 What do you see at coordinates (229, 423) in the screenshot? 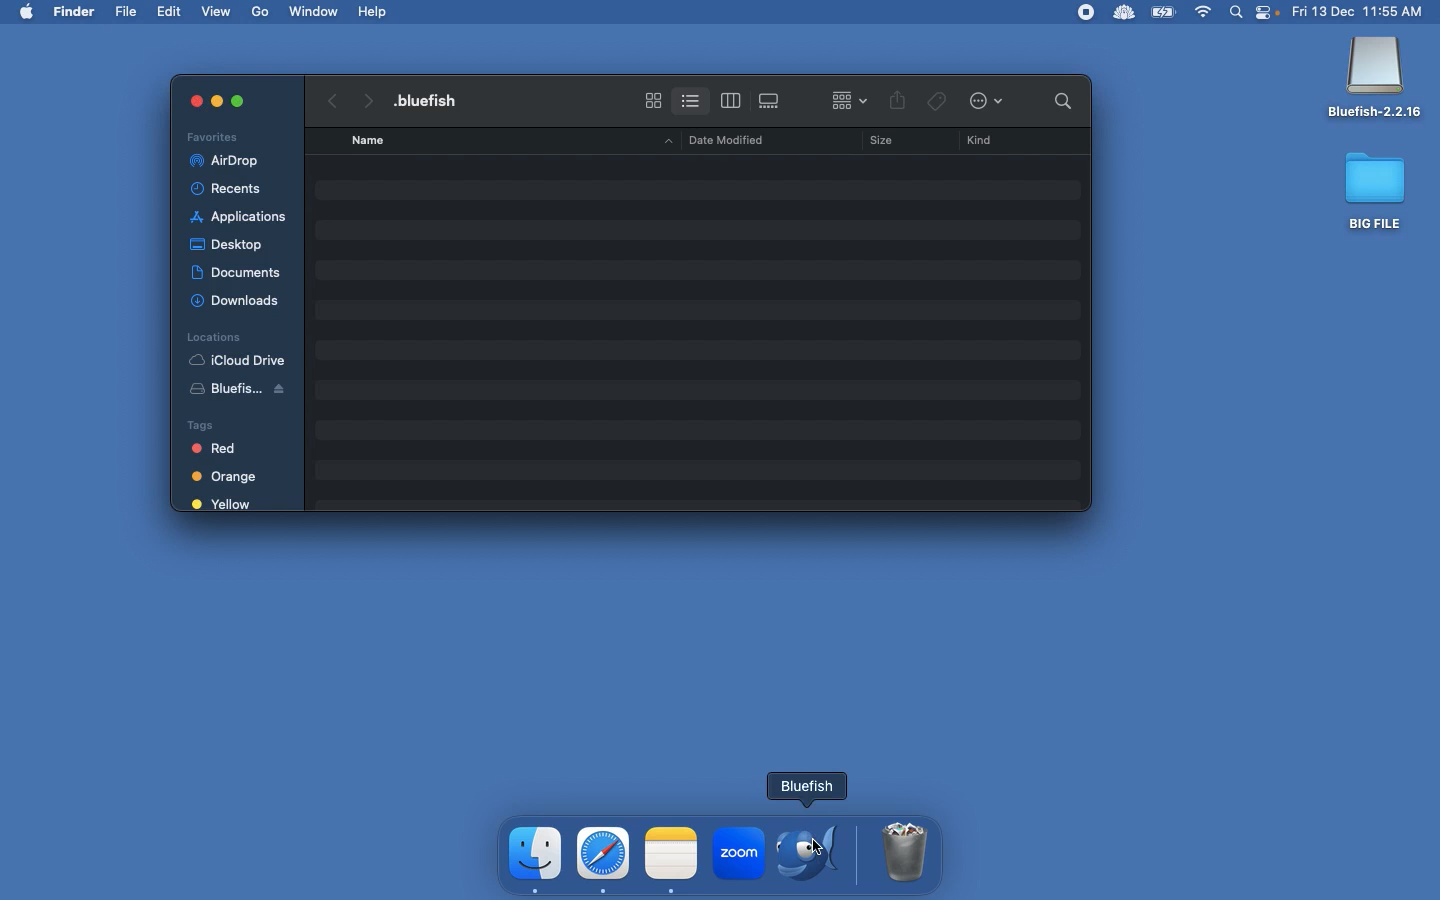
I see `Tags` at bounding box center [229, 423].